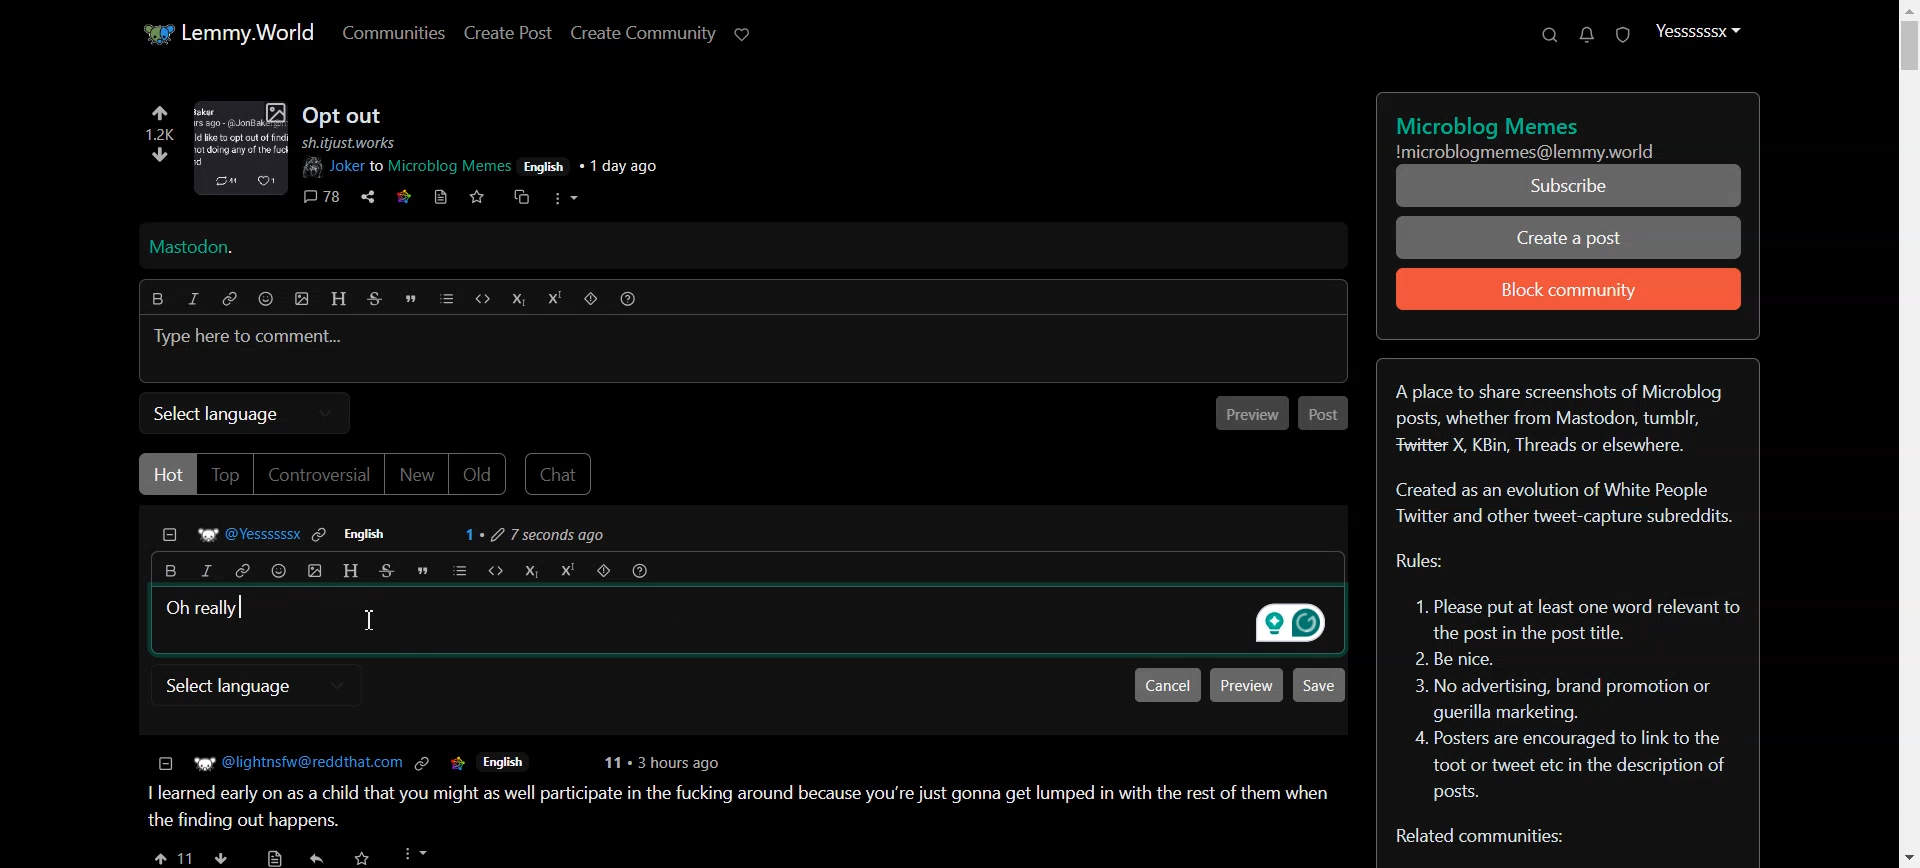  I want to click on Bold , so click(159, 297).